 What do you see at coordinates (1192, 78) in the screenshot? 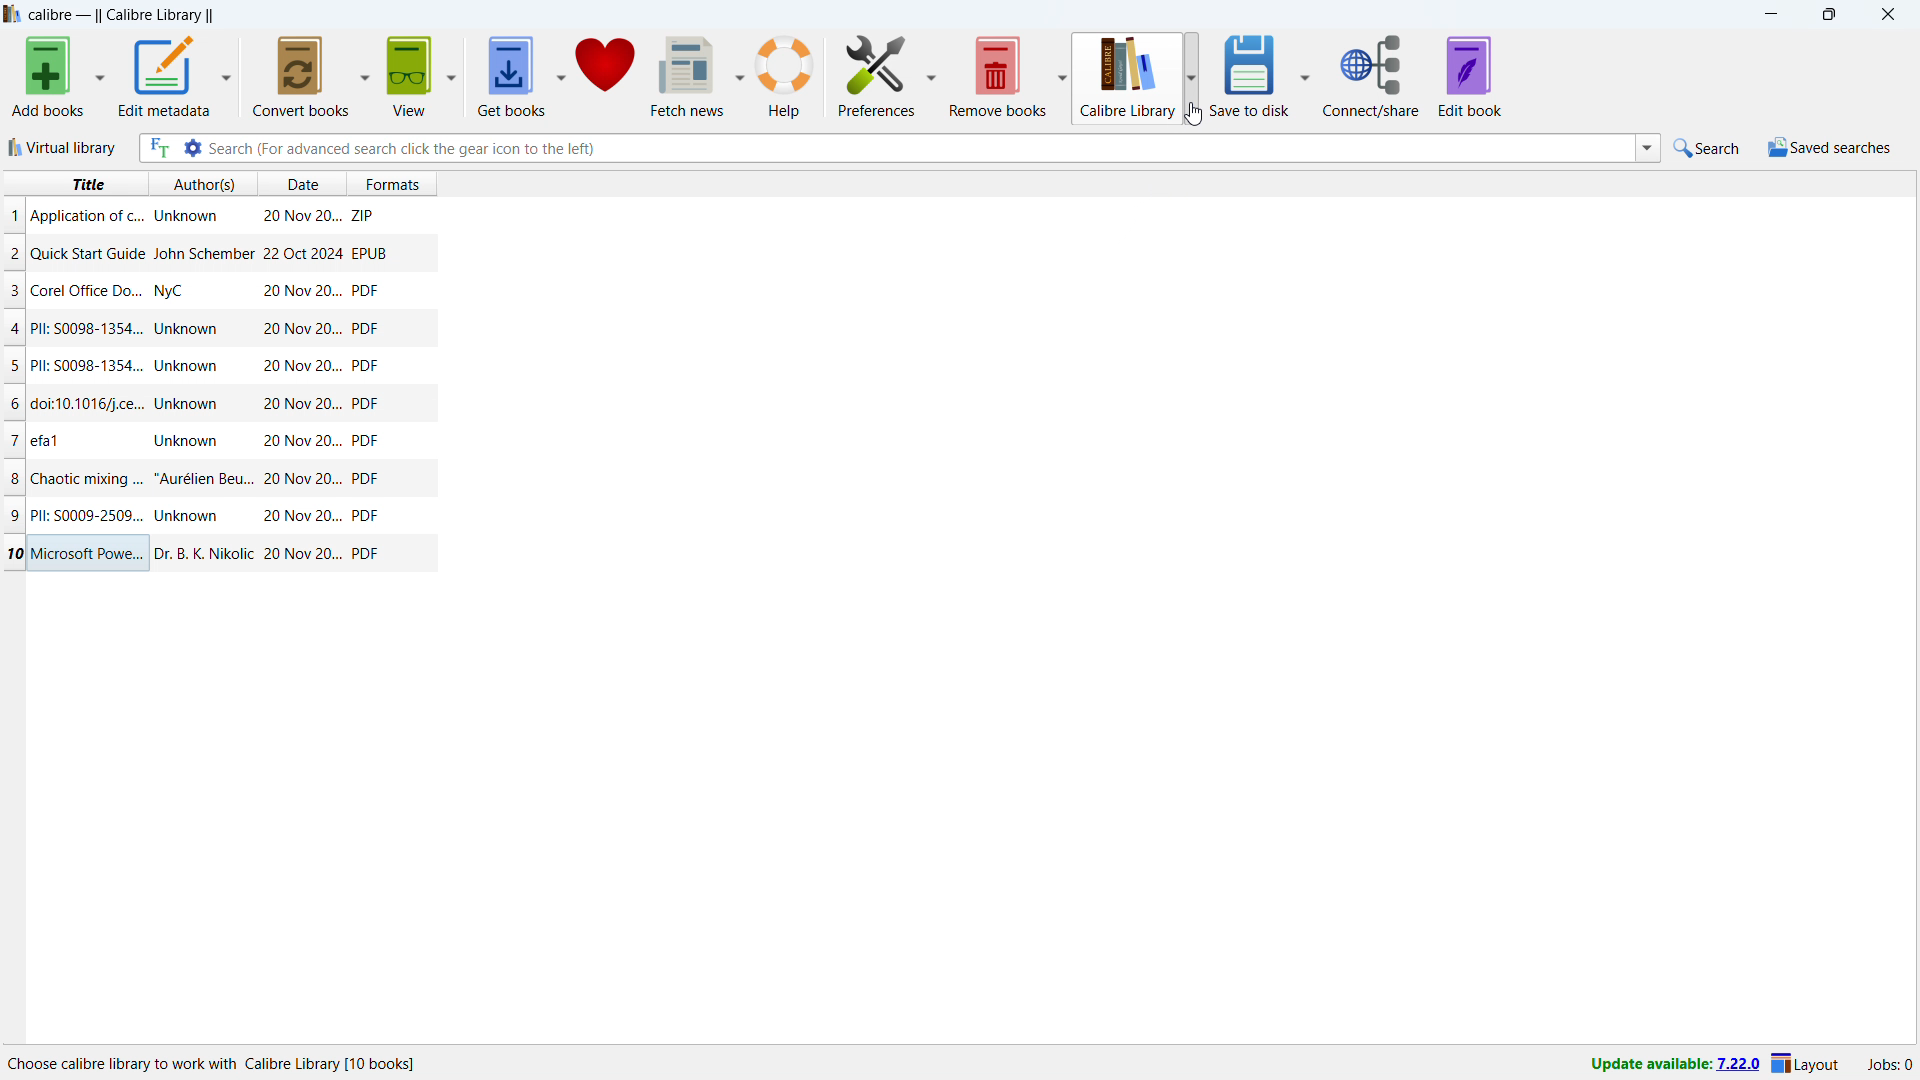
I see `calibre library options` at bounding box center [1192, 78].